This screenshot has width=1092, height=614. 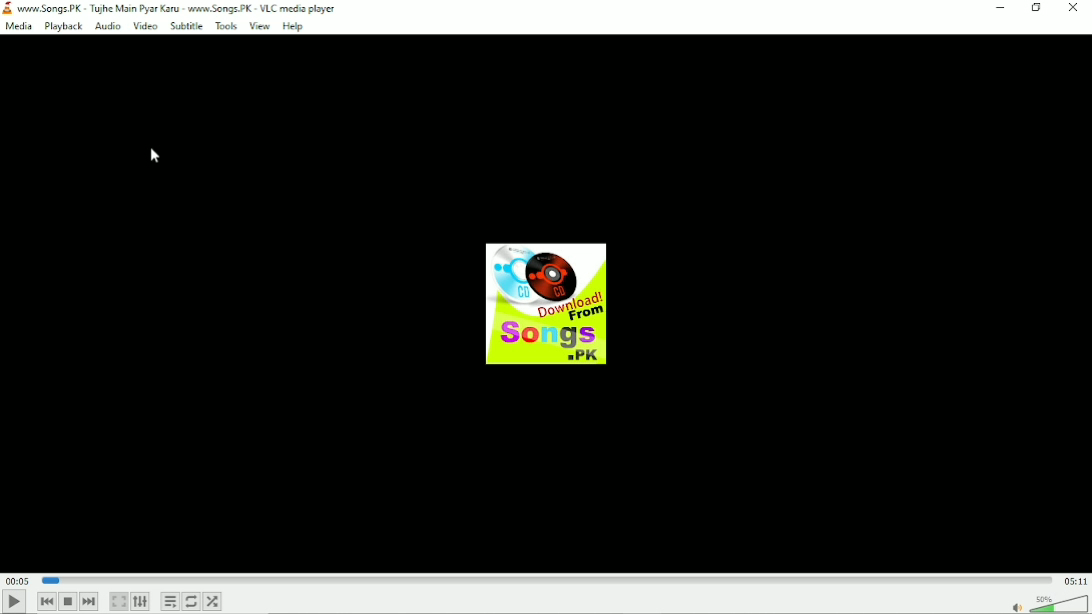 I want to click on Playback, so click(x=61, y=27).